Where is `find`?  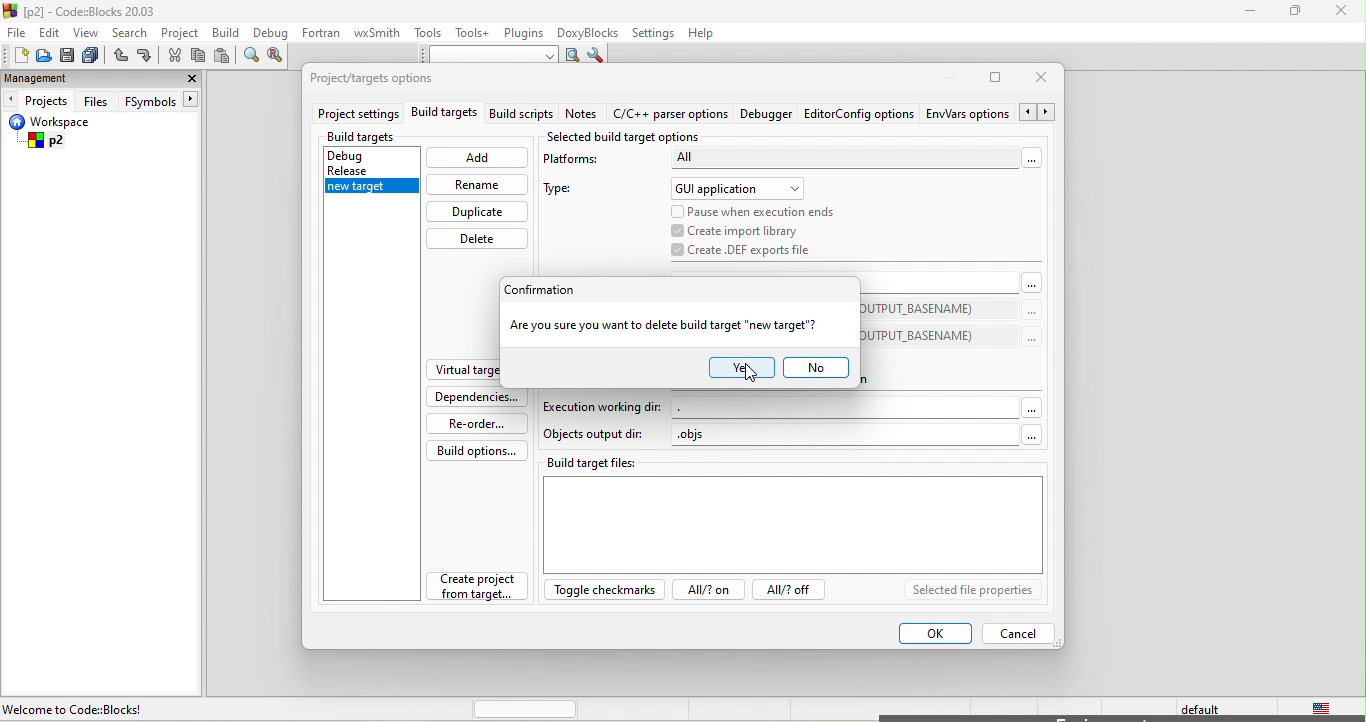
find is located at coordinates (252, 58).